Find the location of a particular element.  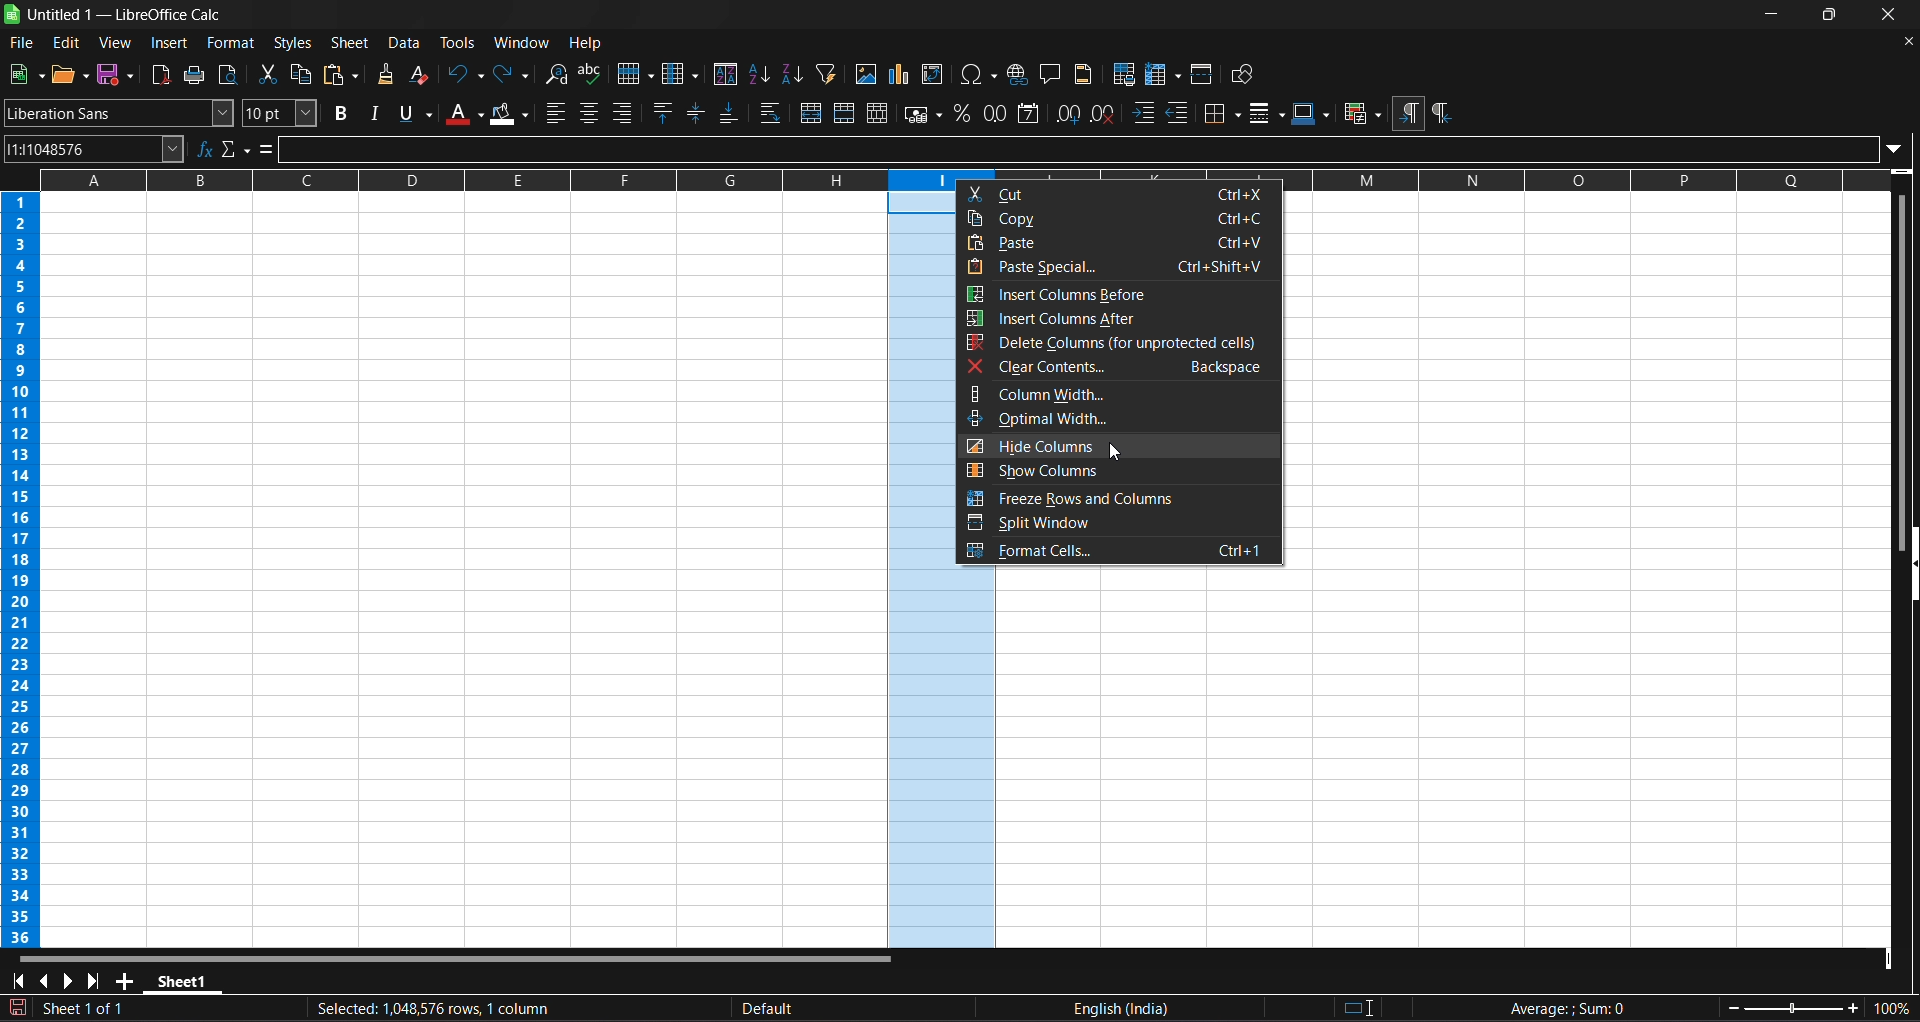

name box is located at coordinates (95, 149).